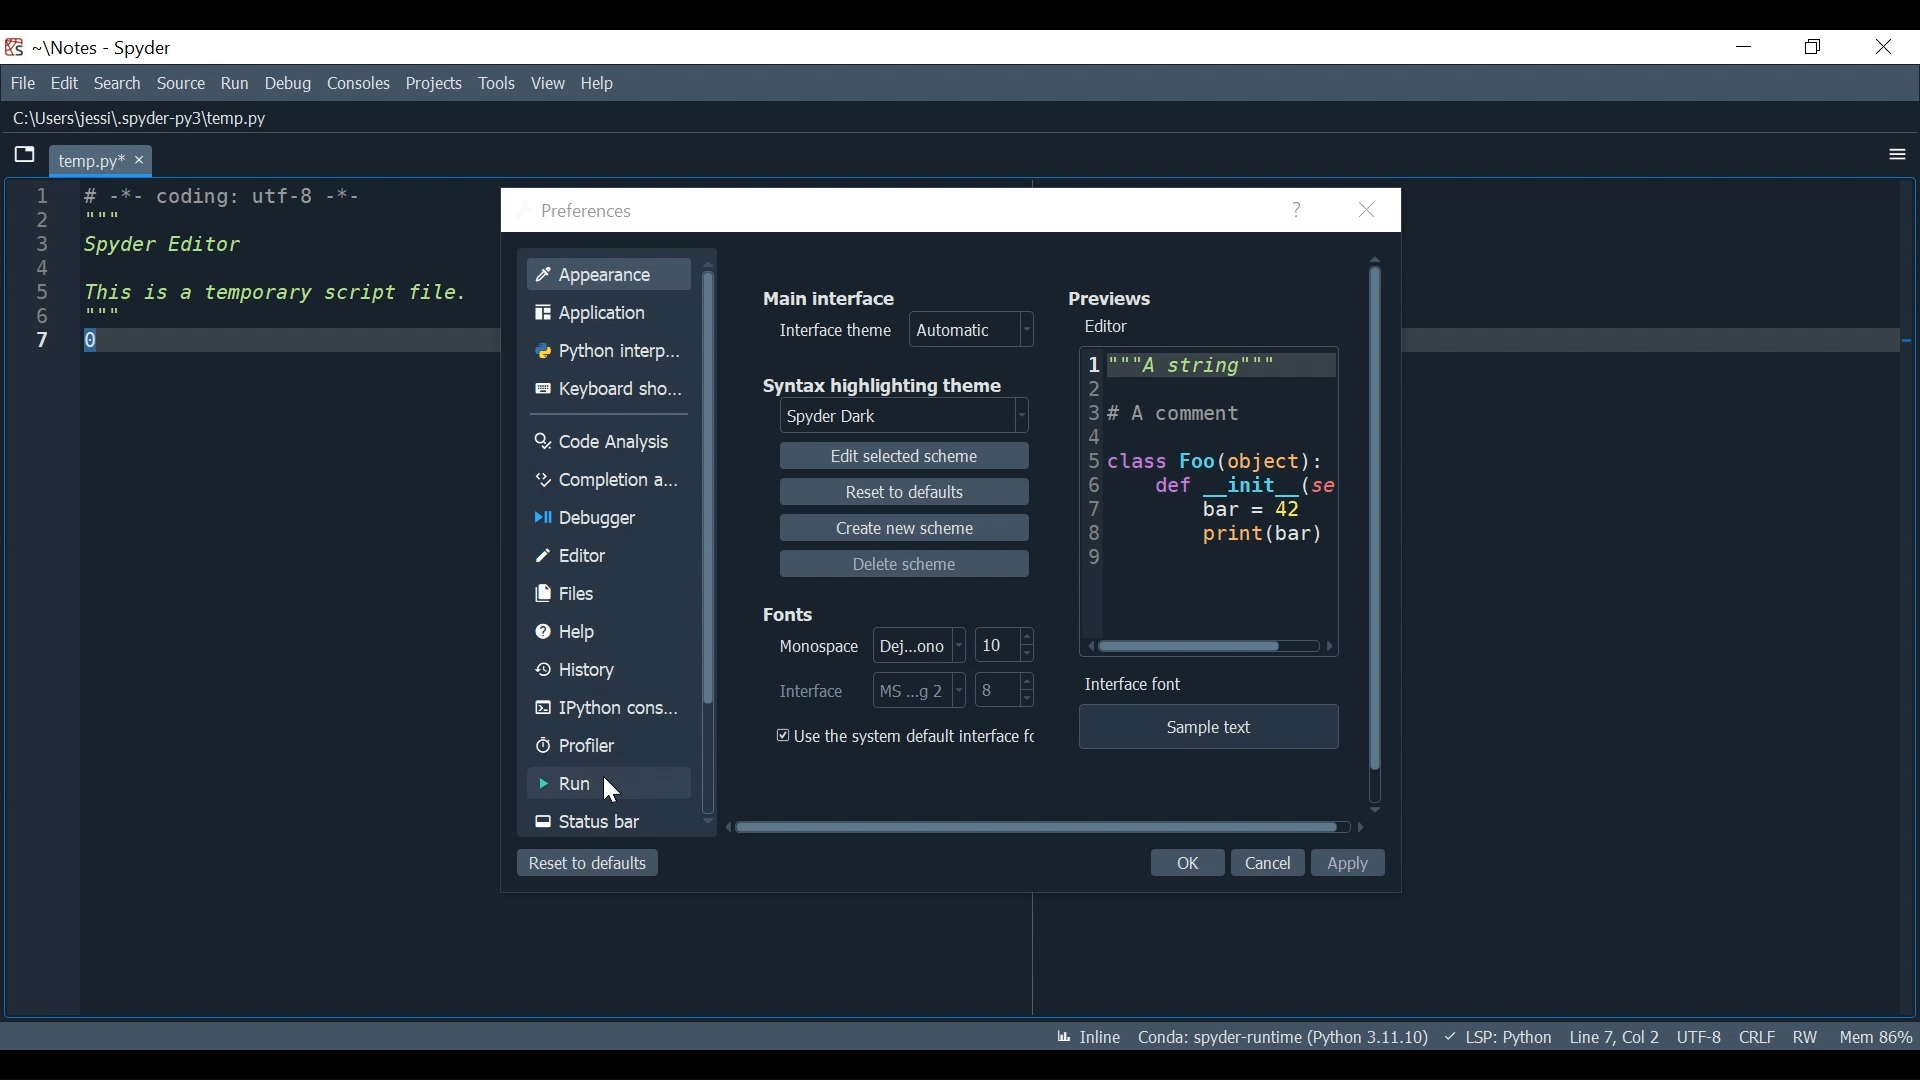 This screenshot has height=1080, width=1920. What do you see at coordinates (103, 160) in the screenshot?
I see `Current tab` at bounding box center [103, 160].